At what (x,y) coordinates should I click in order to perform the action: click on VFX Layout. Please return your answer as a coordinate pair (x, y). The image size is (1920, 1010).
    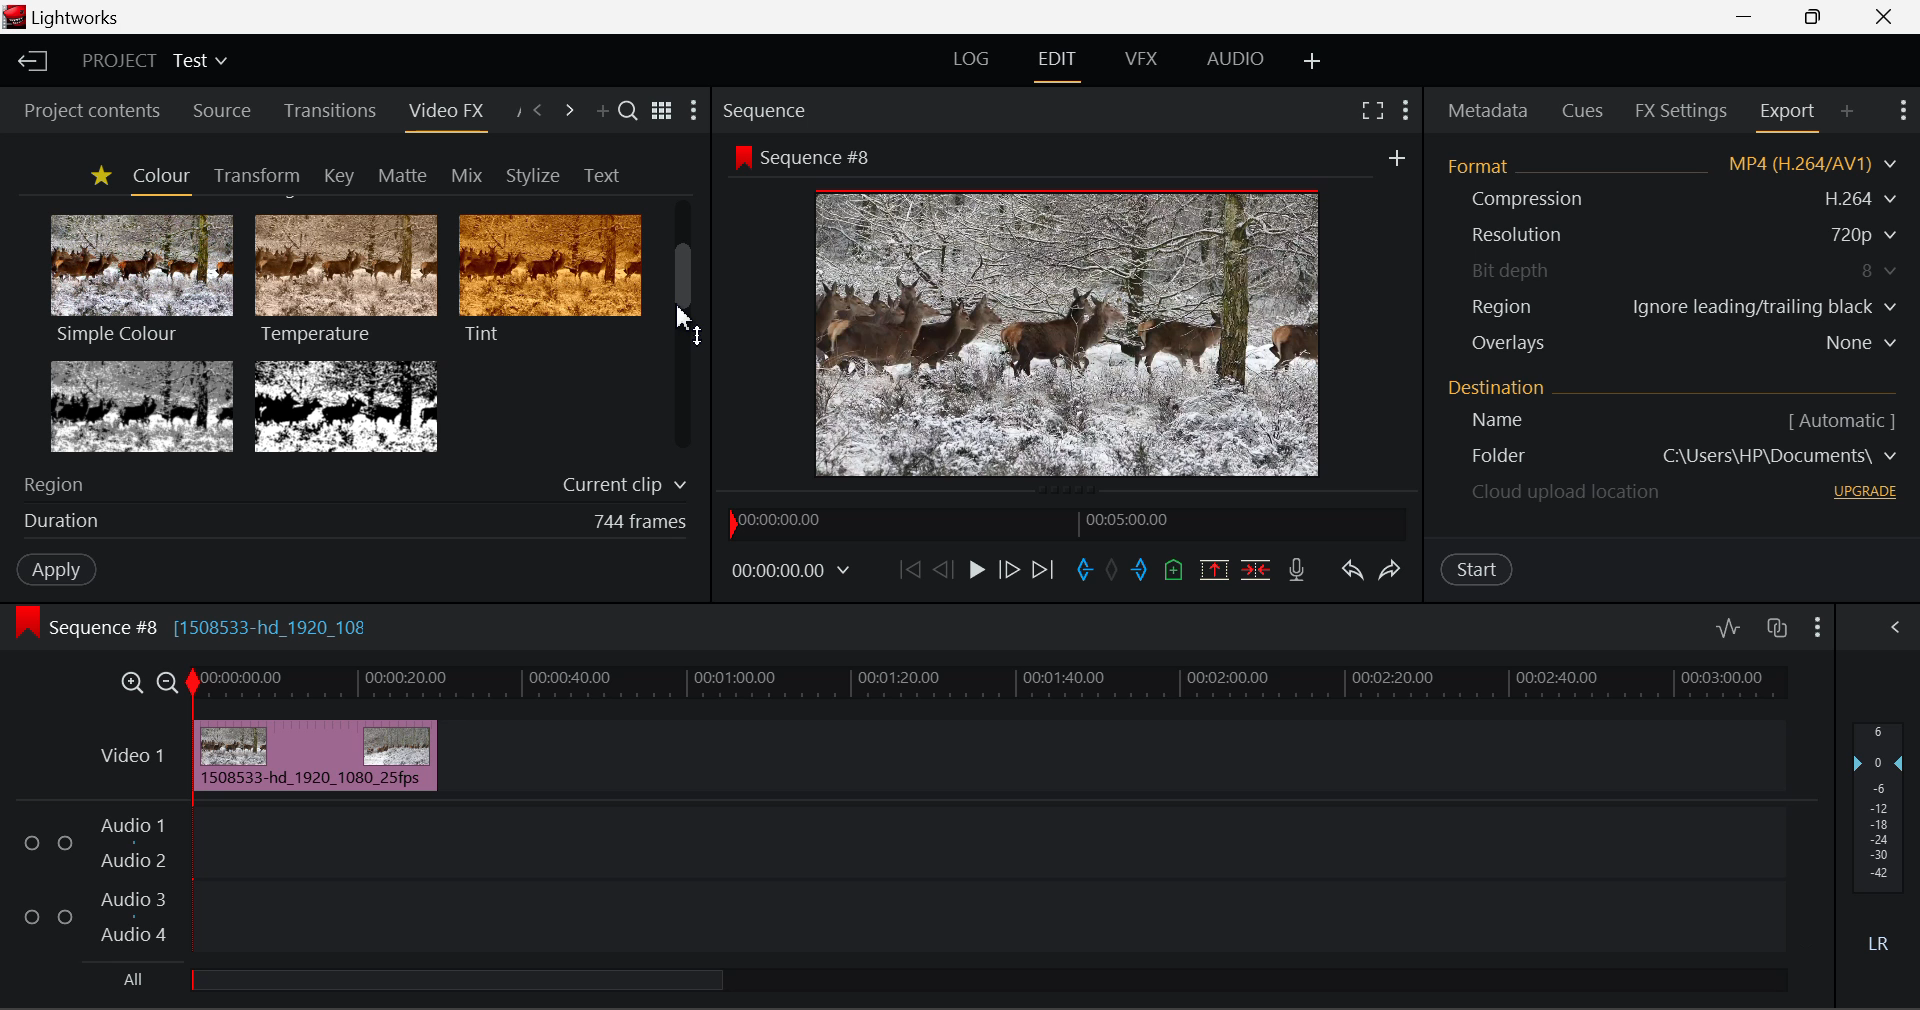
    Looking at the image, I should click on (1139, 61).